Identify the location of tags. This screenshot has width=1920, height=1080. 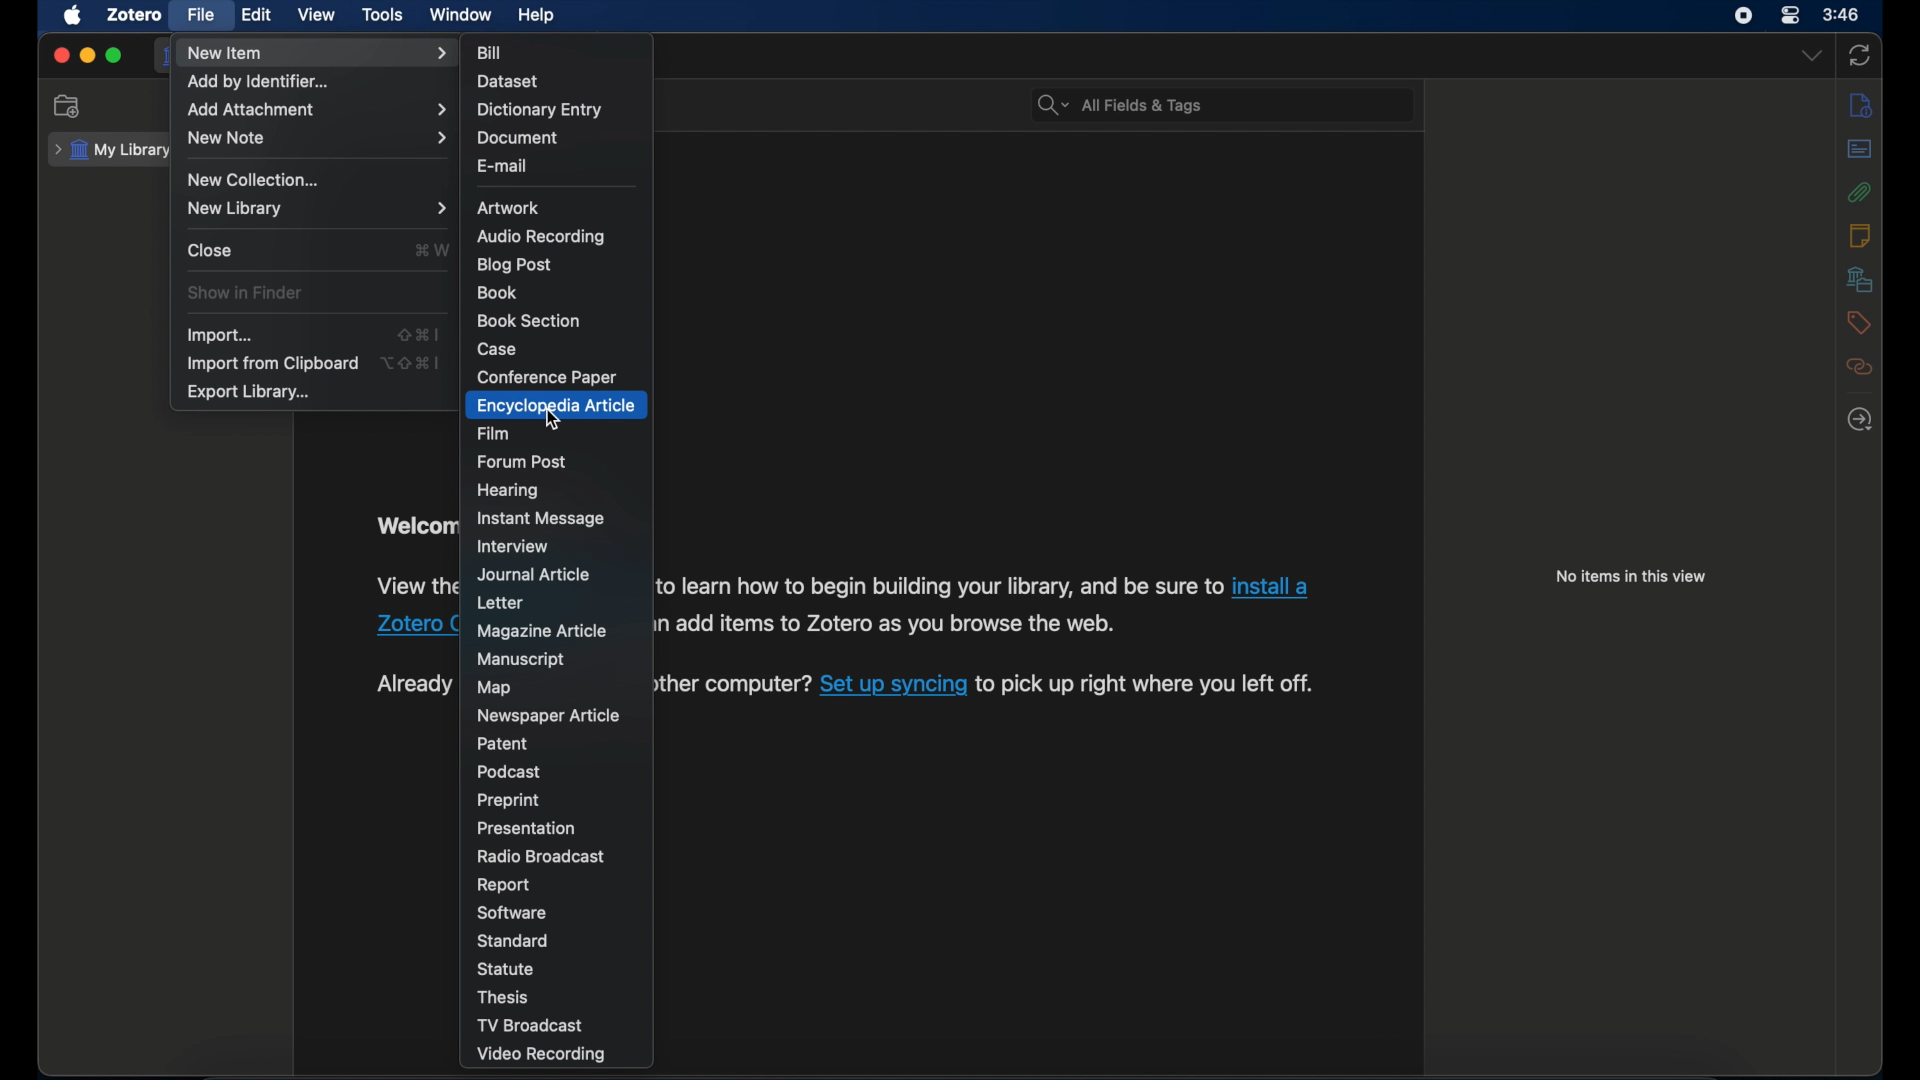
(1860, 323).